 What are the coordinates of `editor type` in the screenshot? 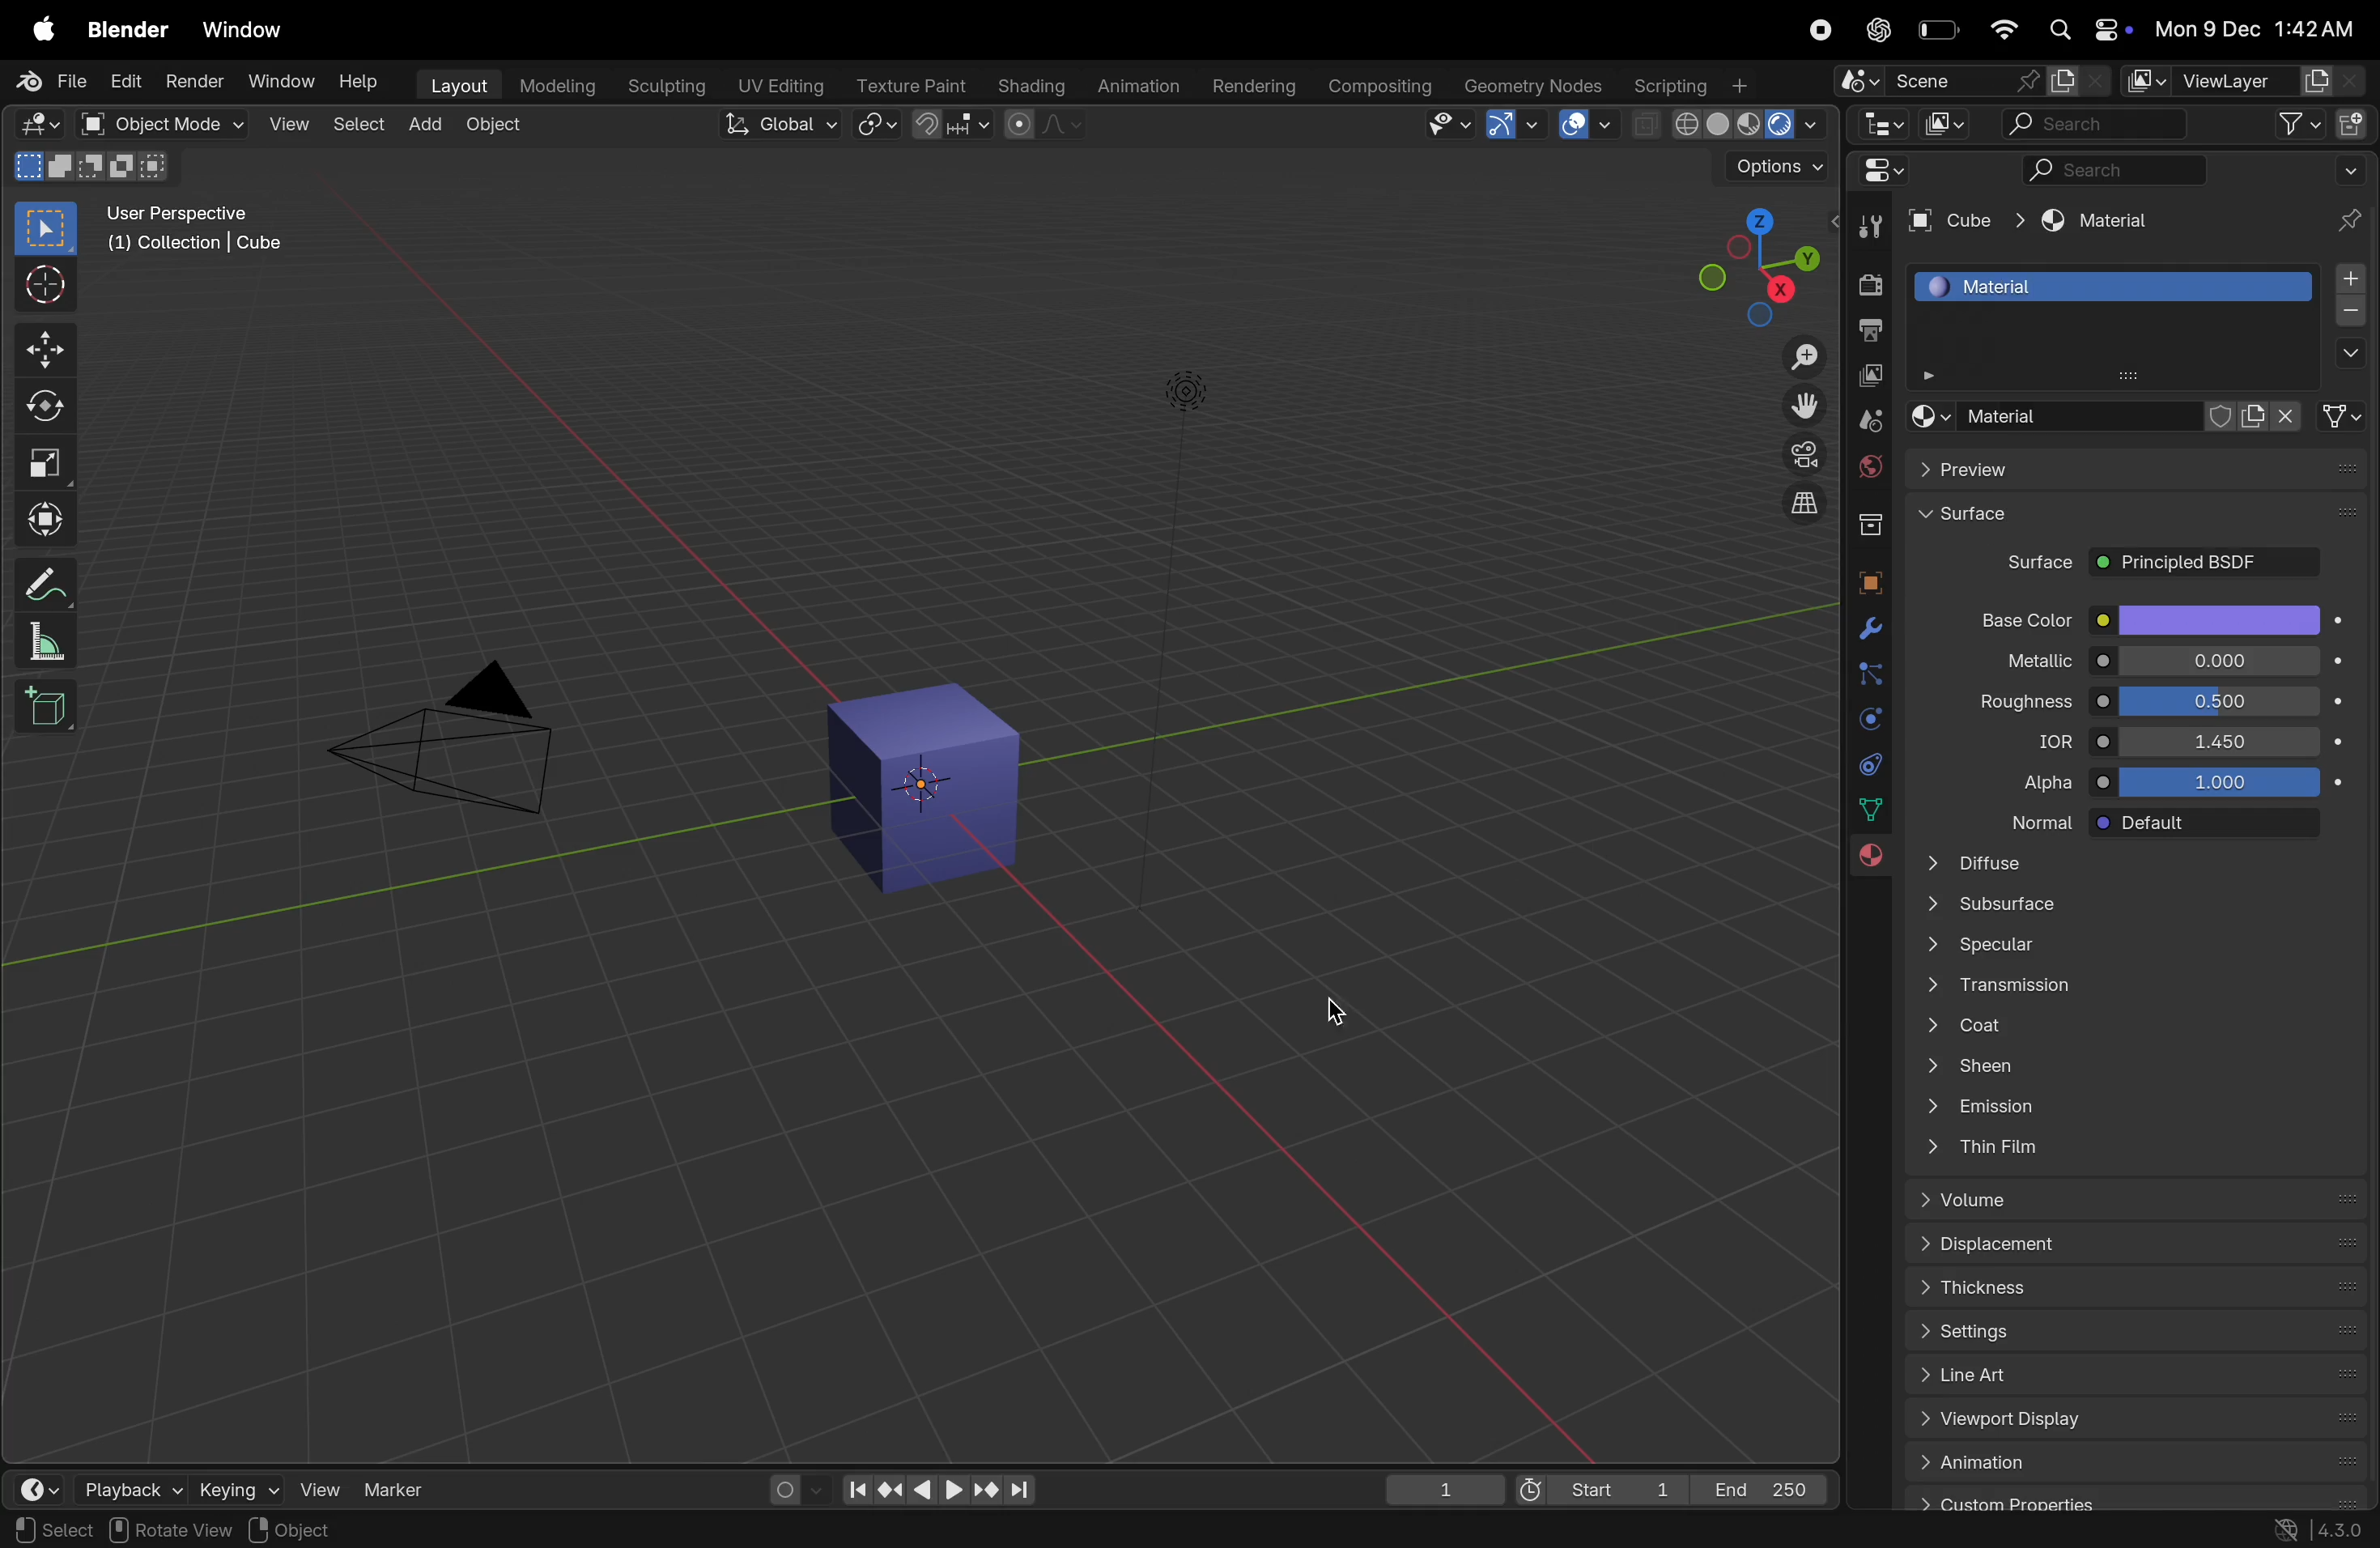 It's located at (38, 124).